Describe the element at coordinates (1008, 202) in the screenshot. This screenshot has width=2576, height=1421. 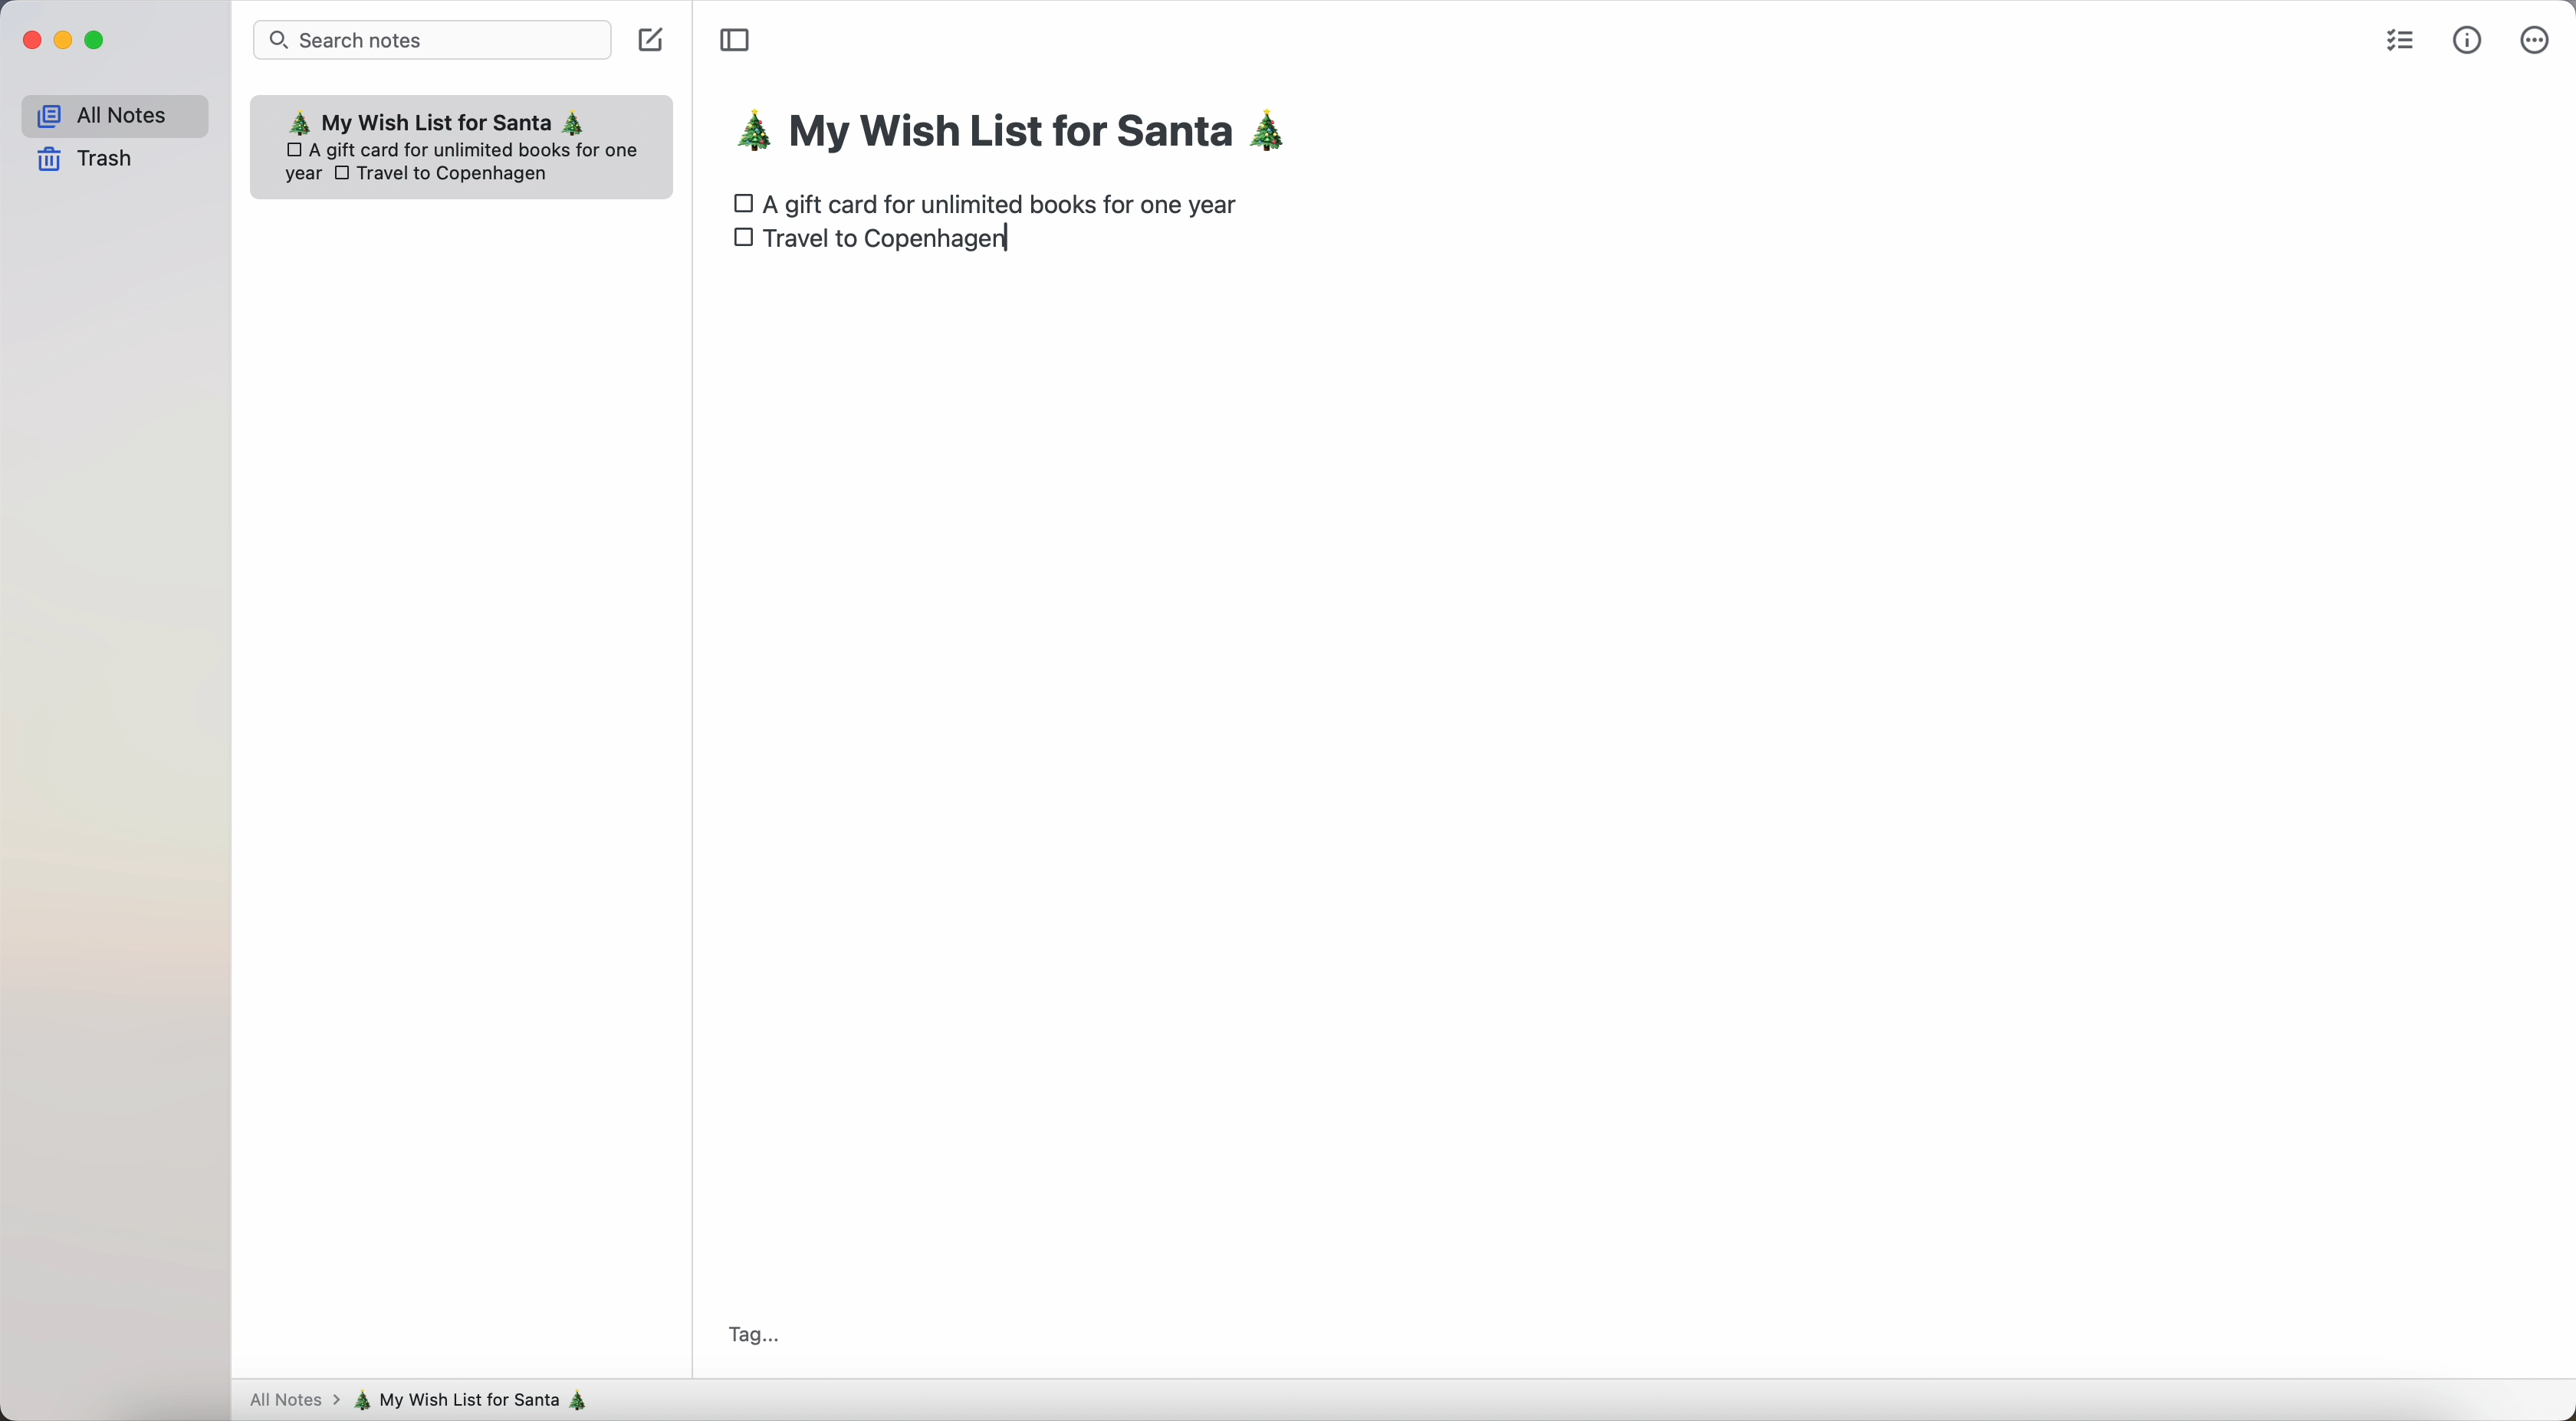
I see `A gift card for unlimited books for one year` at that location.